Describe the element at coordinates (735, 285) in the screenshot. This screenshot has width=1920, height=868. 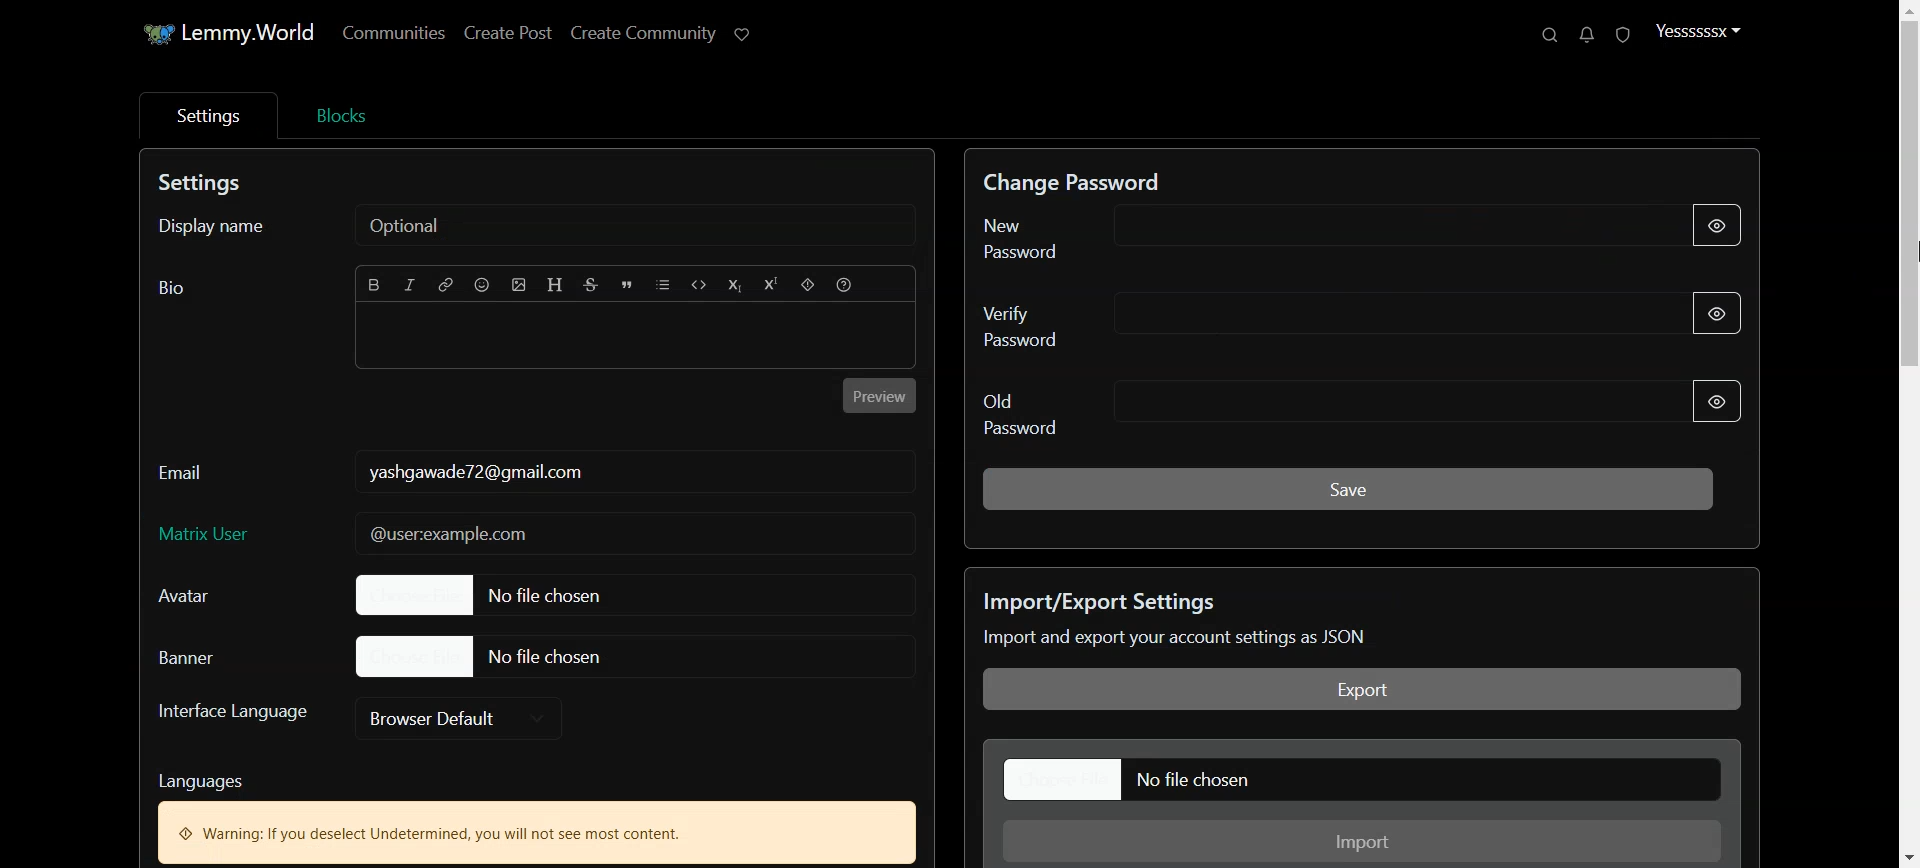
I see `Subscript` at that location.